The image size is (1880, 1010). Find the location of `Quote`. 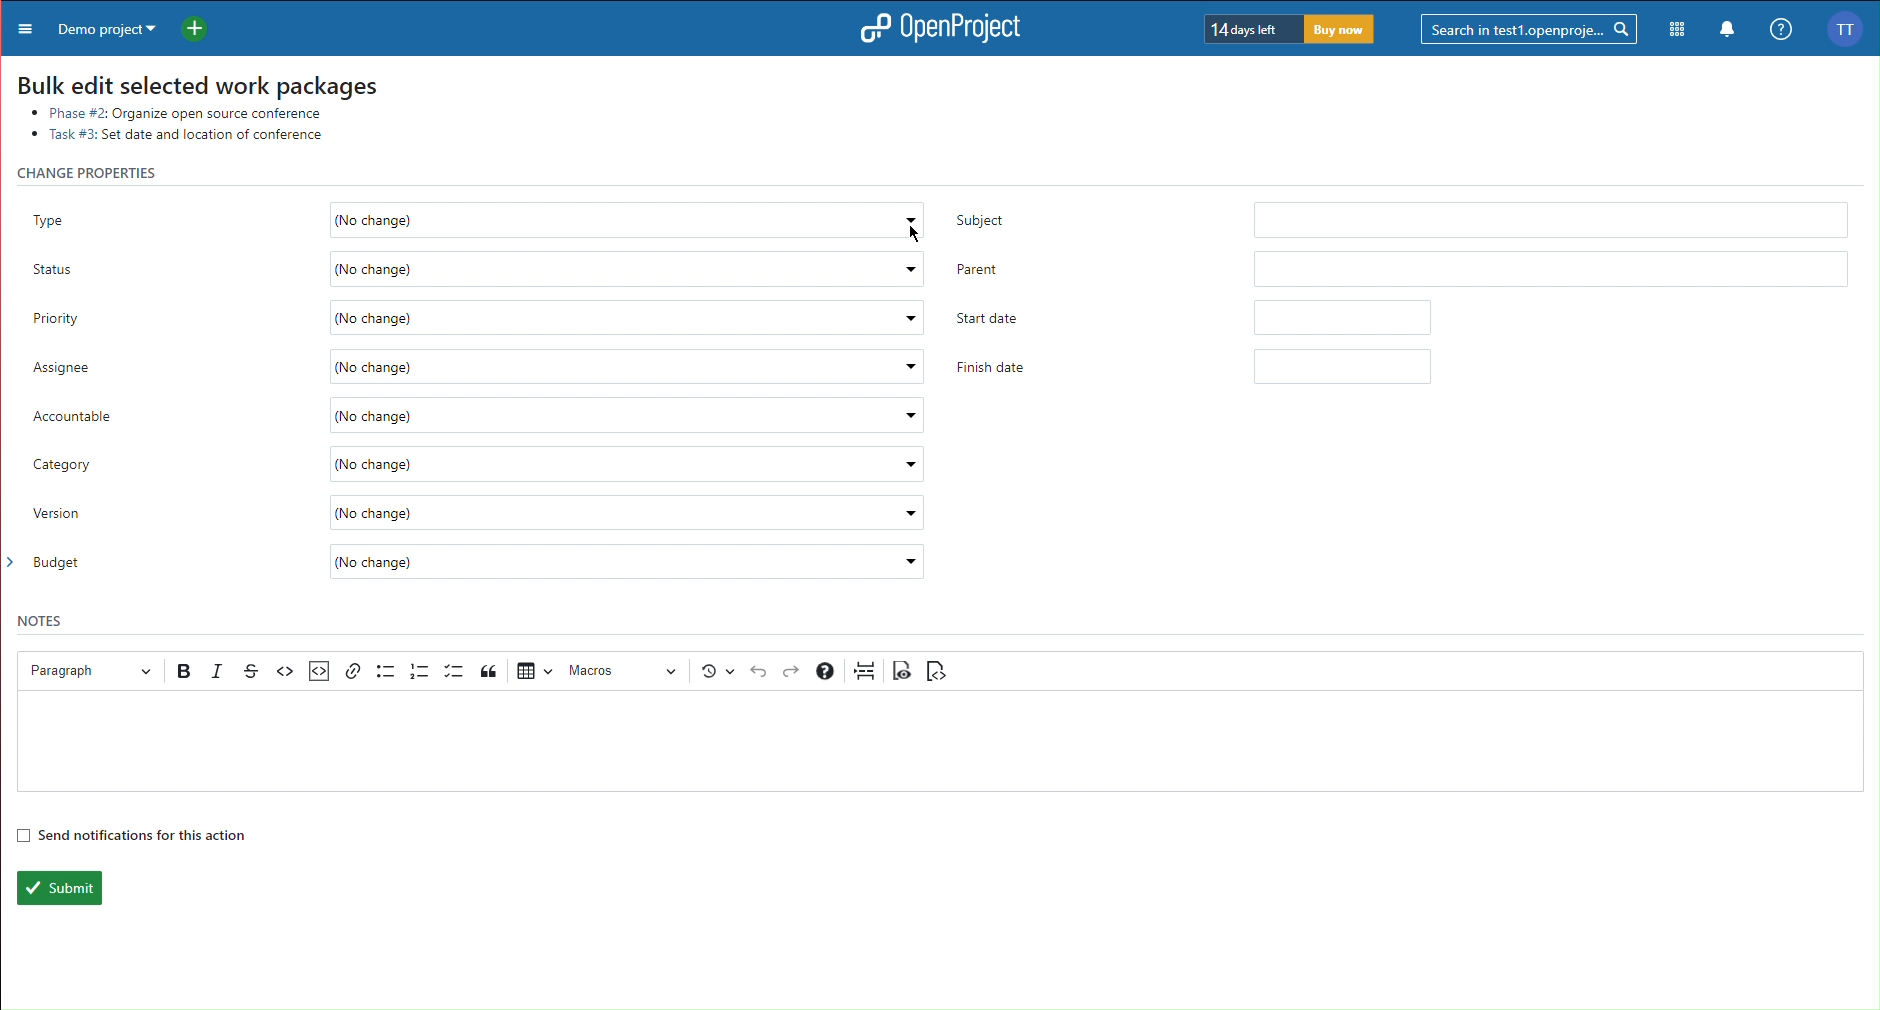

Quote is located at coordinates (491, 670).